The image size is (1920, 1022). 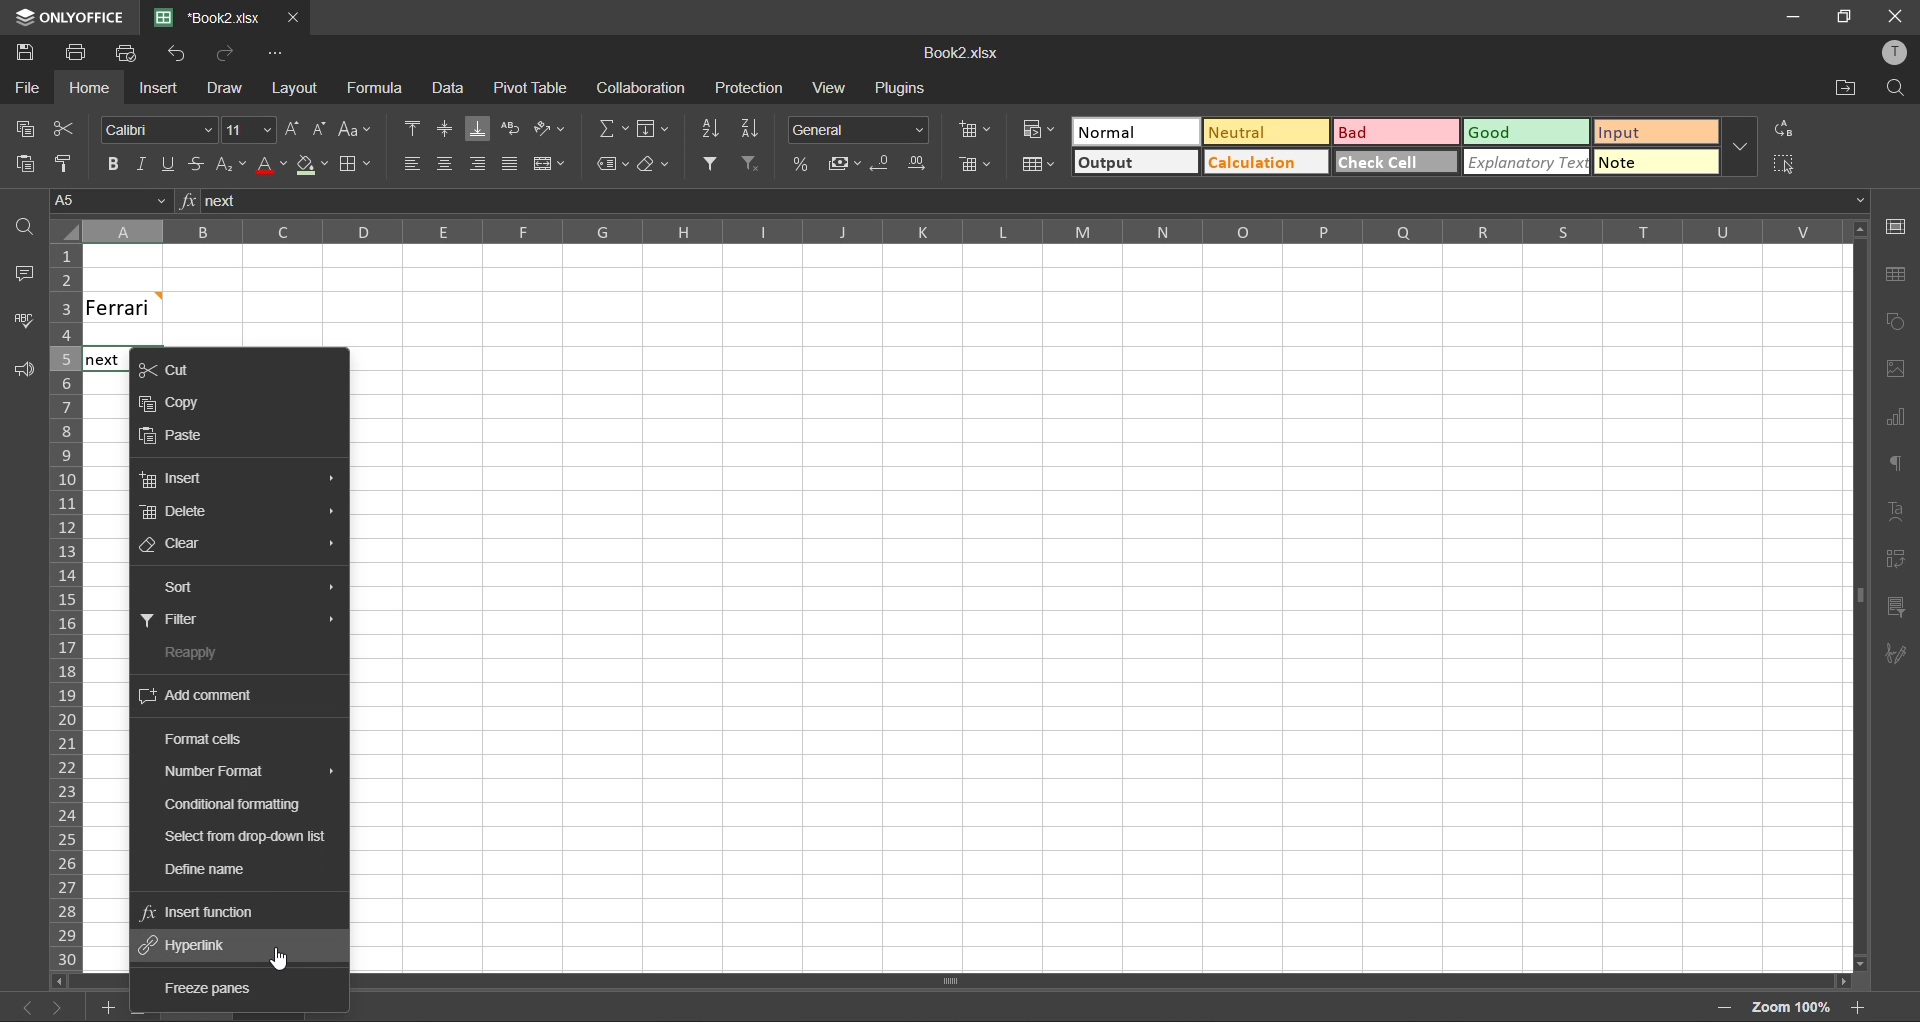 What do you see at coordinates (1896, 87) in the screenshot?
I see `find` at bounding box center [1896, 87].